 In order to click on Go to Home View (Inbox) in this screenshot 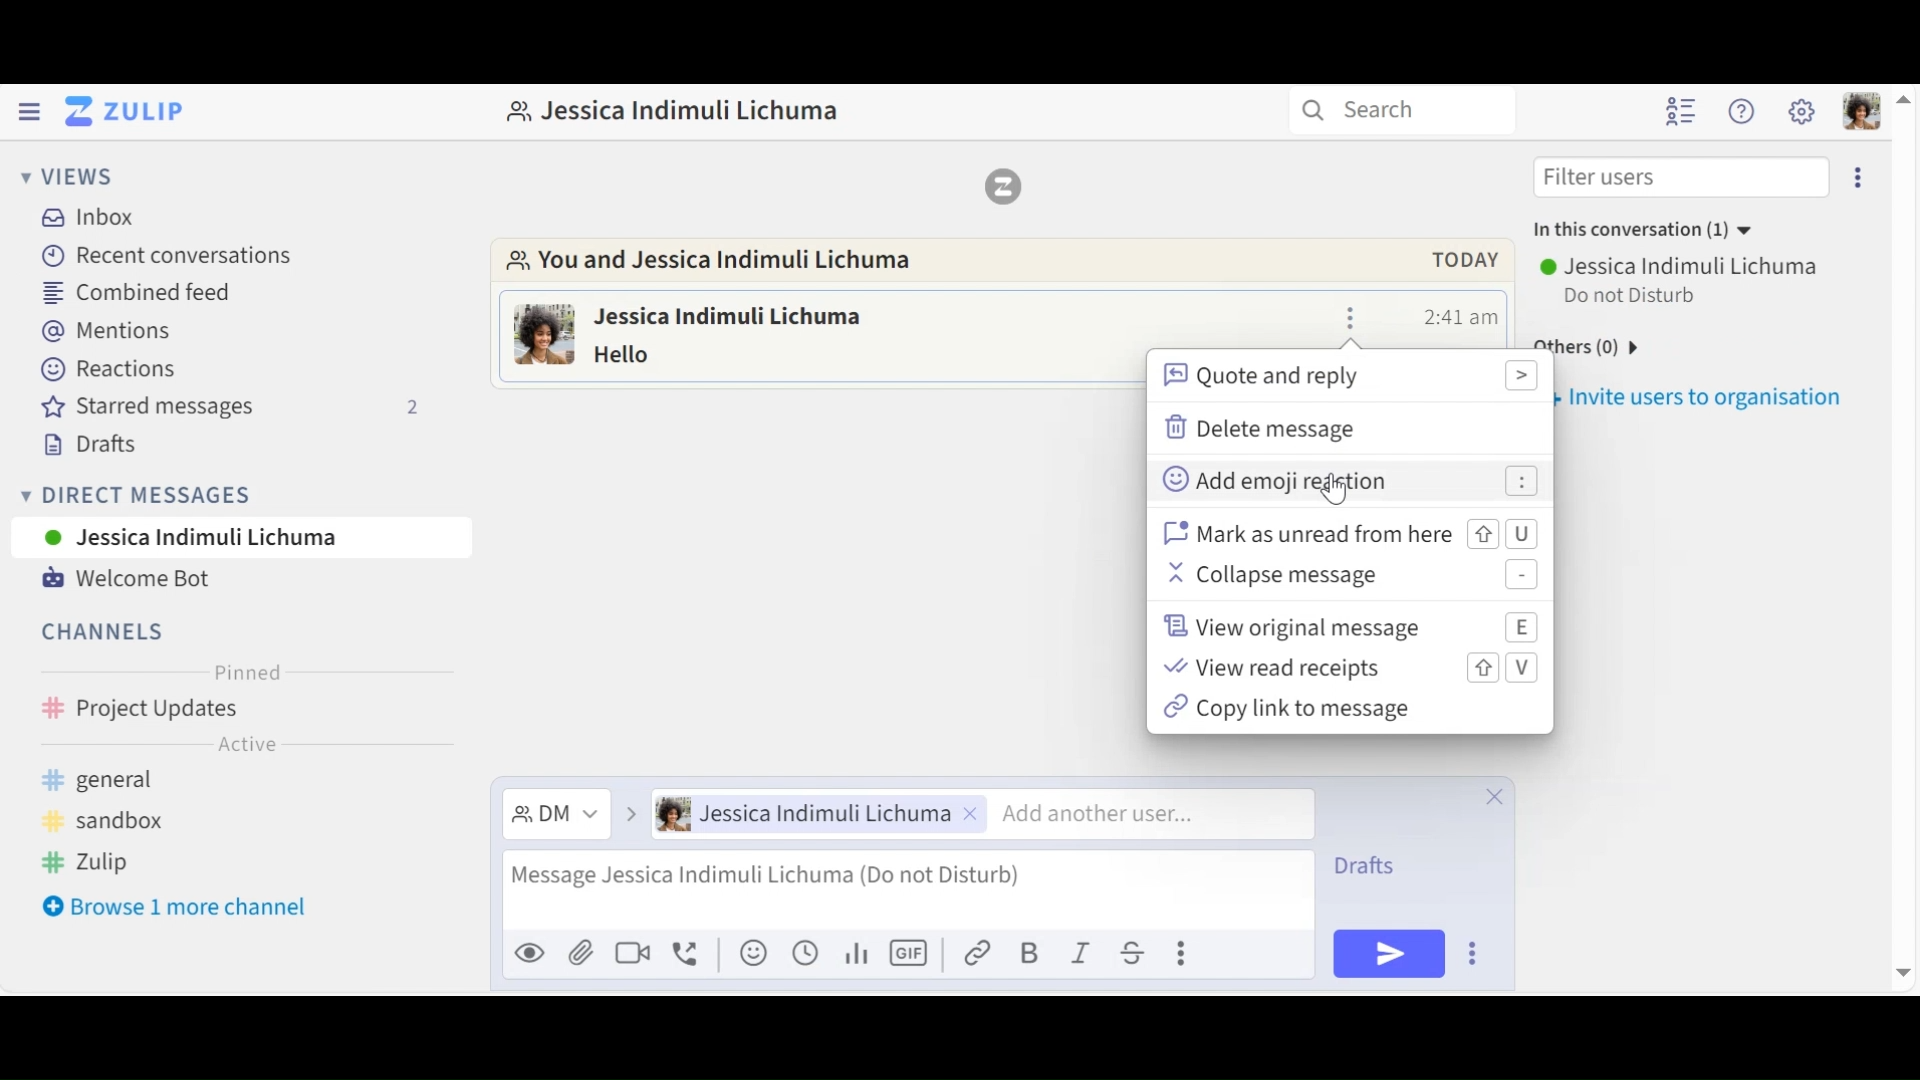, I will do `click(122, 112)`.